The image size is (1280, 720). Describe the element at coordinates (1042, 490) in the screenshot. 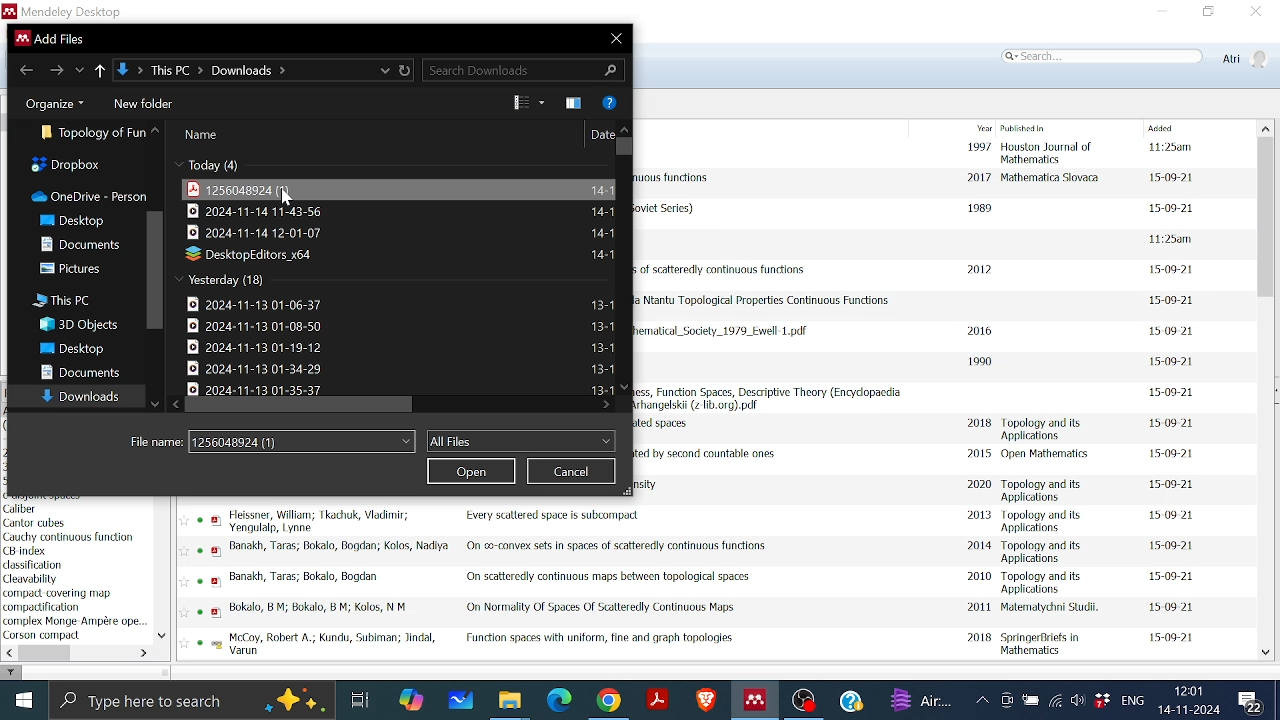

I see `Published in` at that location.